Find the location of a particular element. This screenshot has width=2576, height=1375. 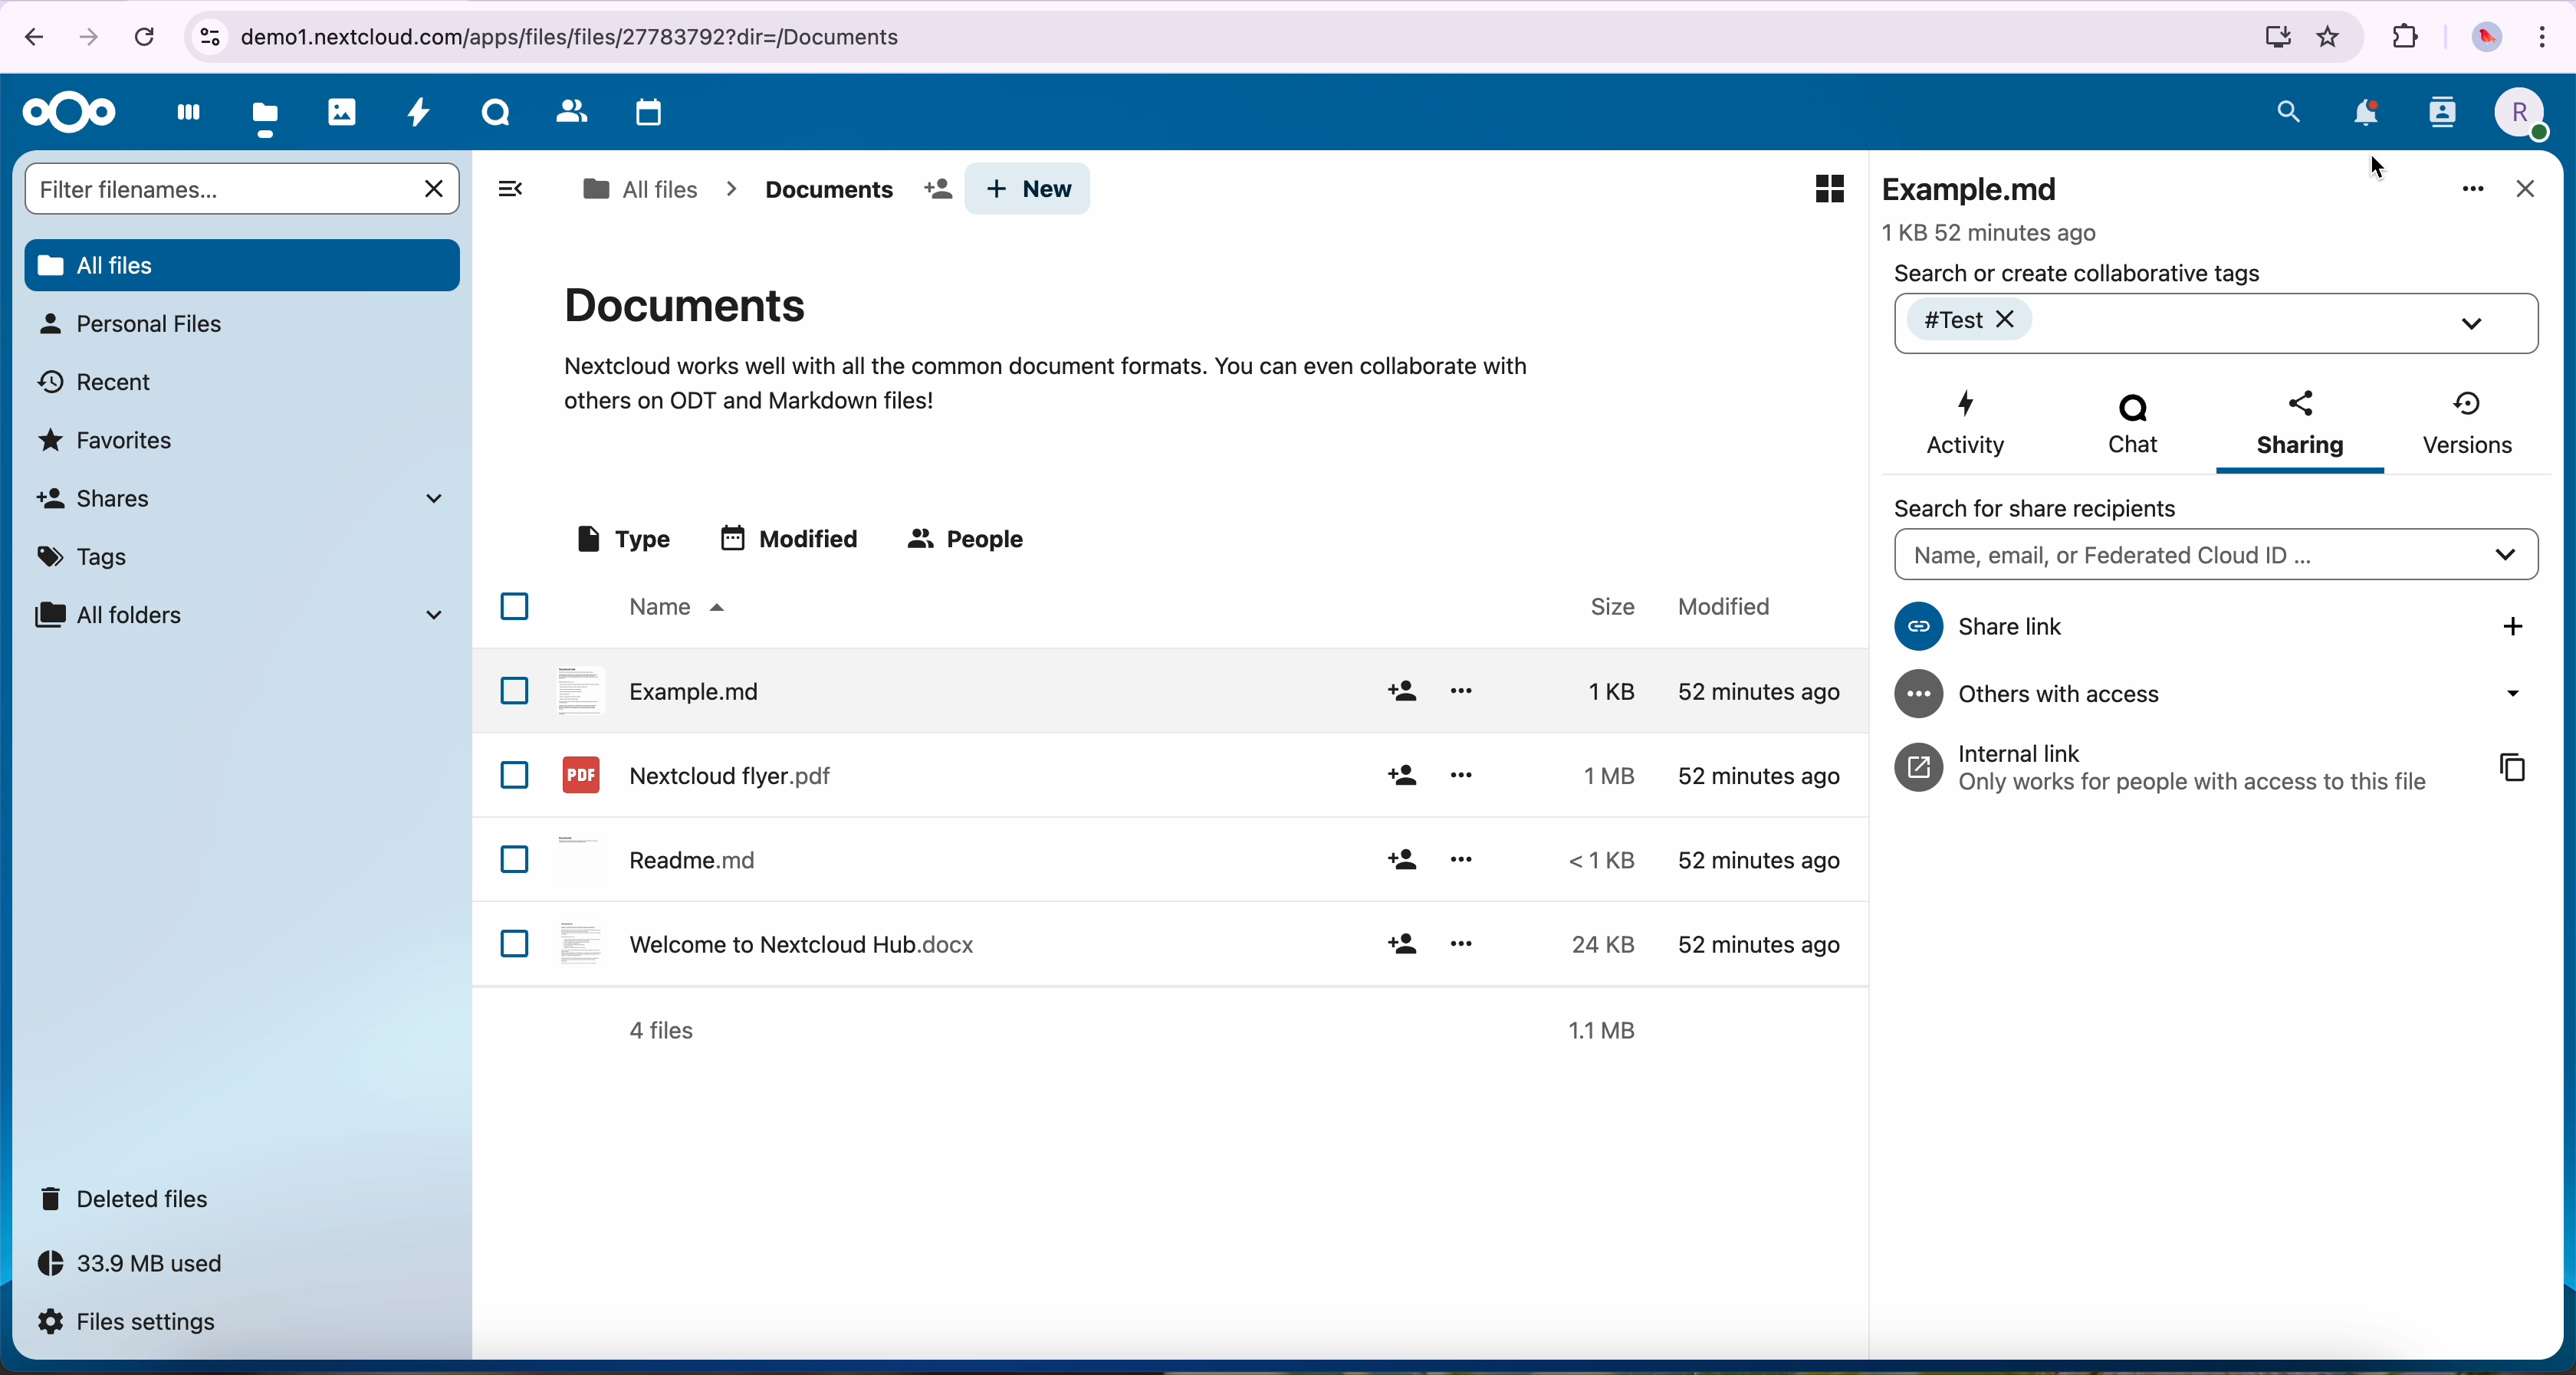

cancel is located at coordinates (437, 189).